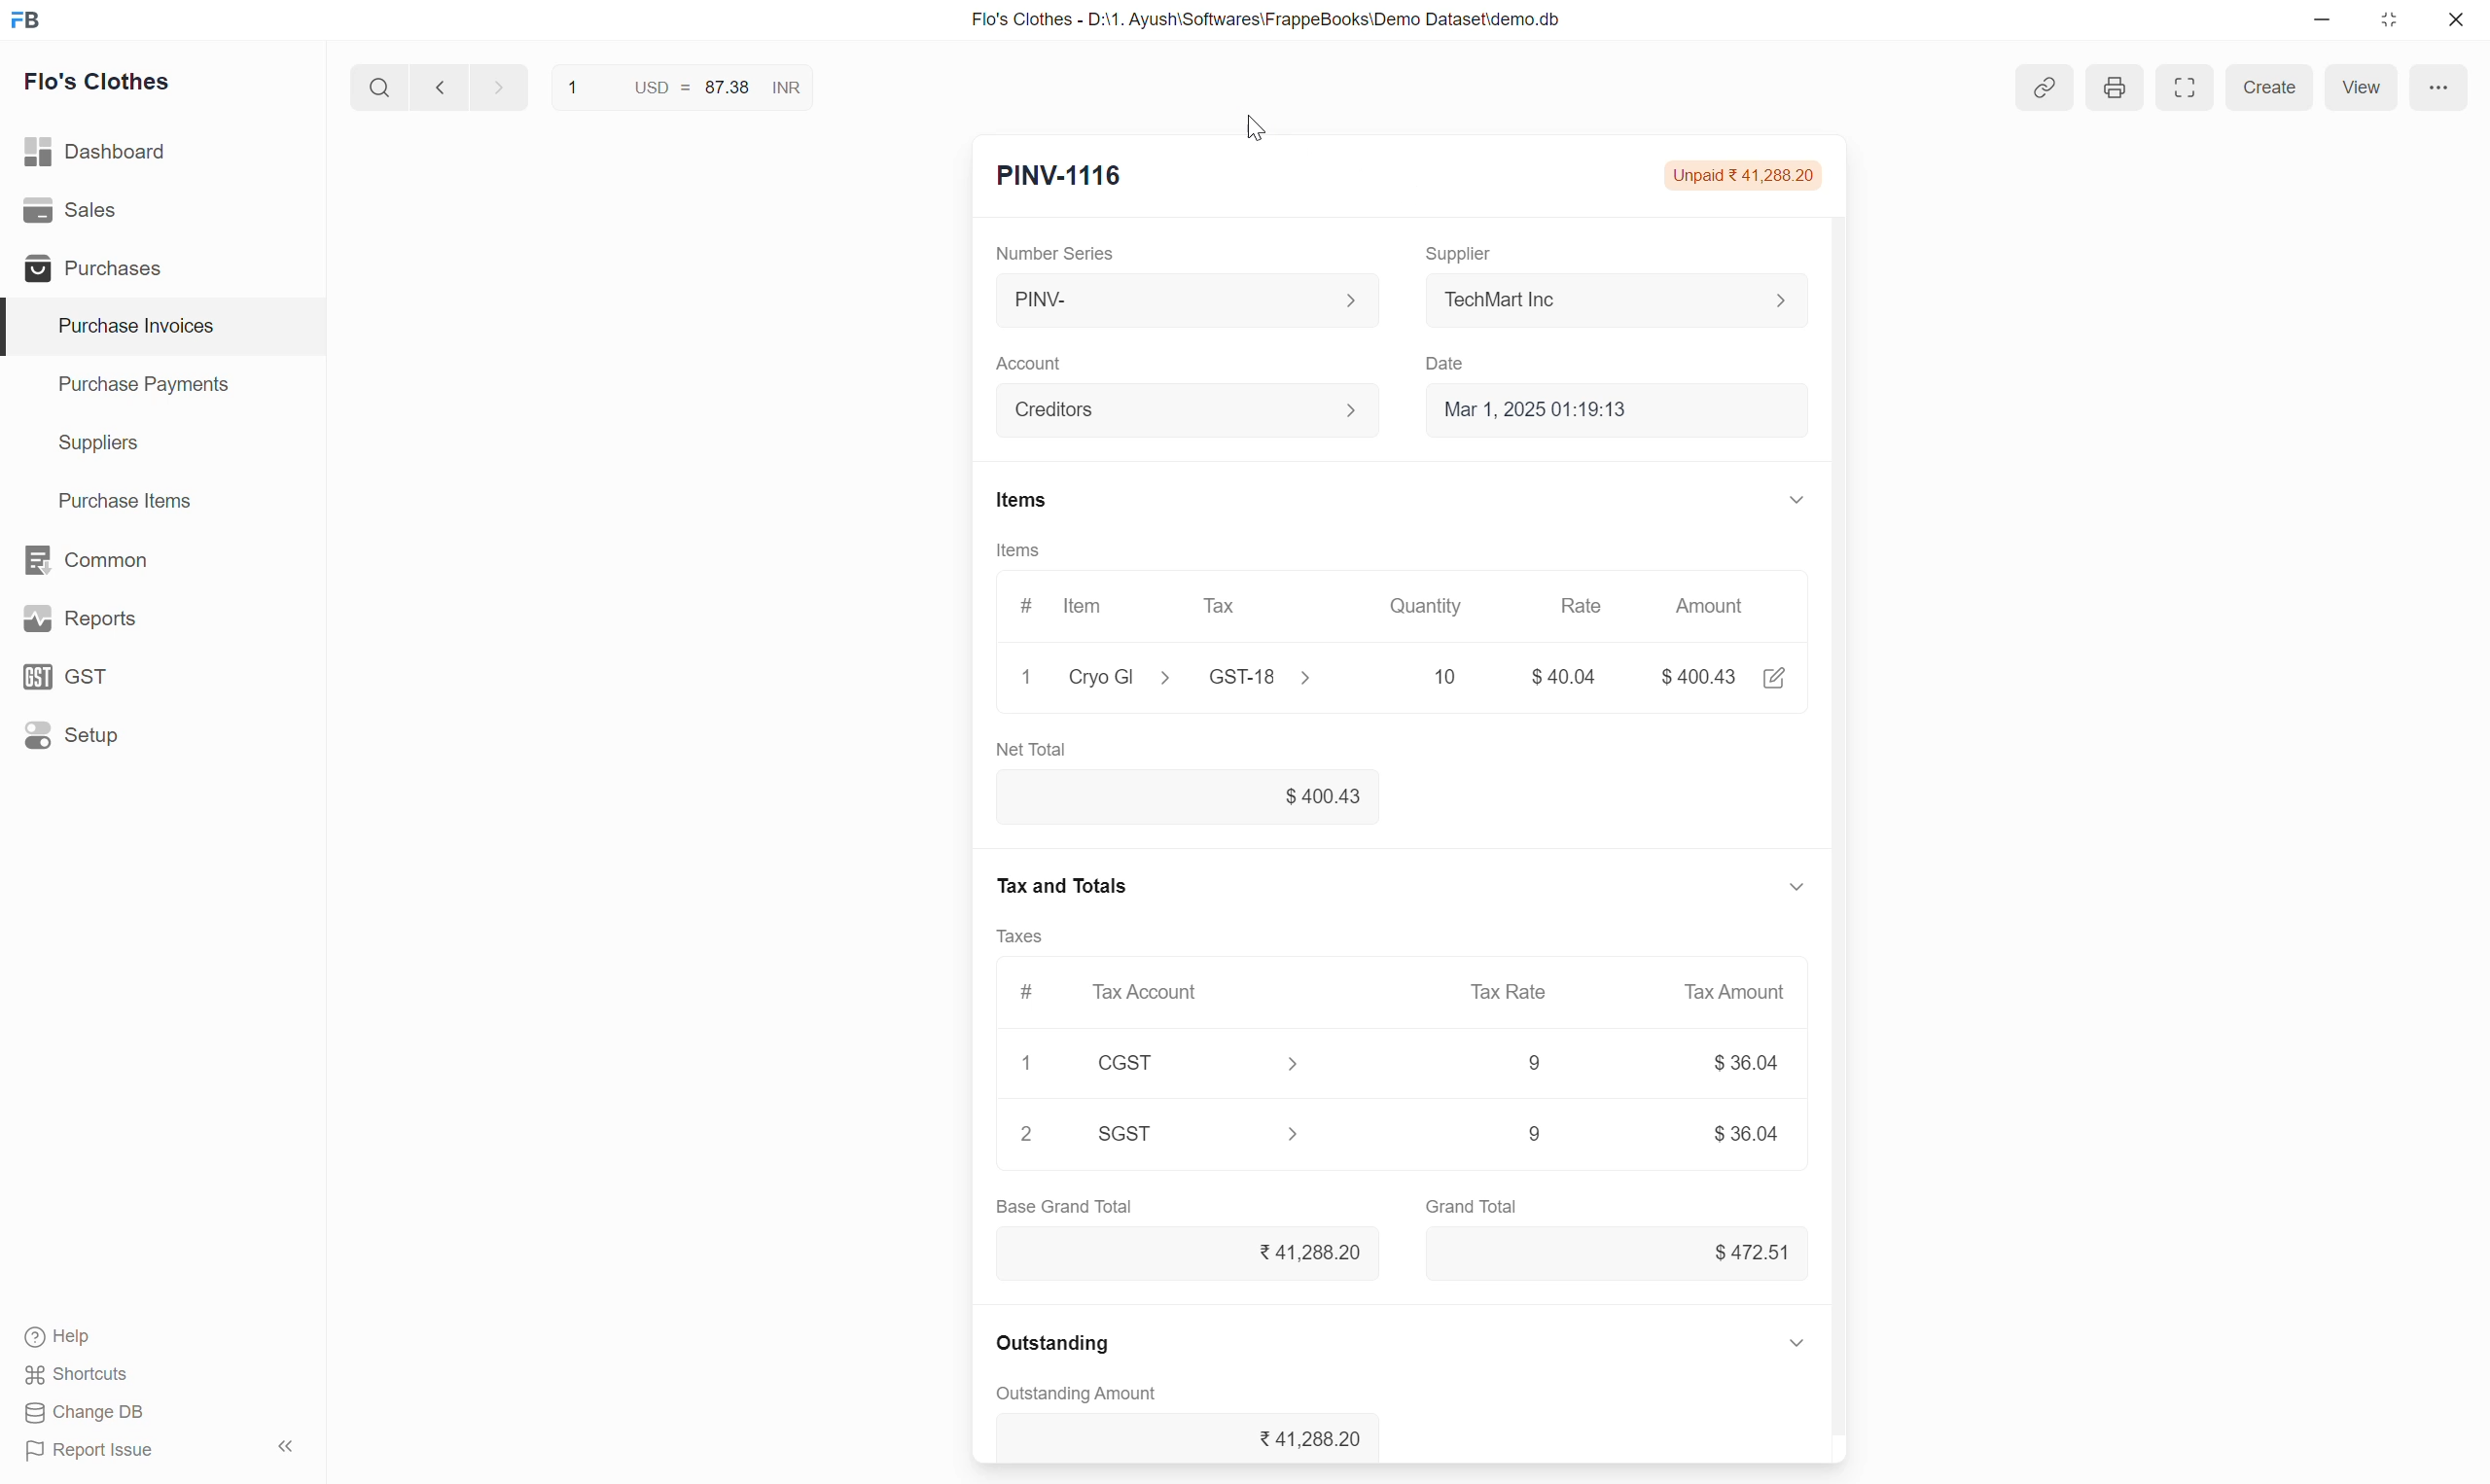 The height and width of the screenshot is (1484, 2490). I want to click on Flo's Clothes - D:\1. Ayush\Softwares\FrappeBooks\Demo Dataset\demo.db, so click(1264, 20).